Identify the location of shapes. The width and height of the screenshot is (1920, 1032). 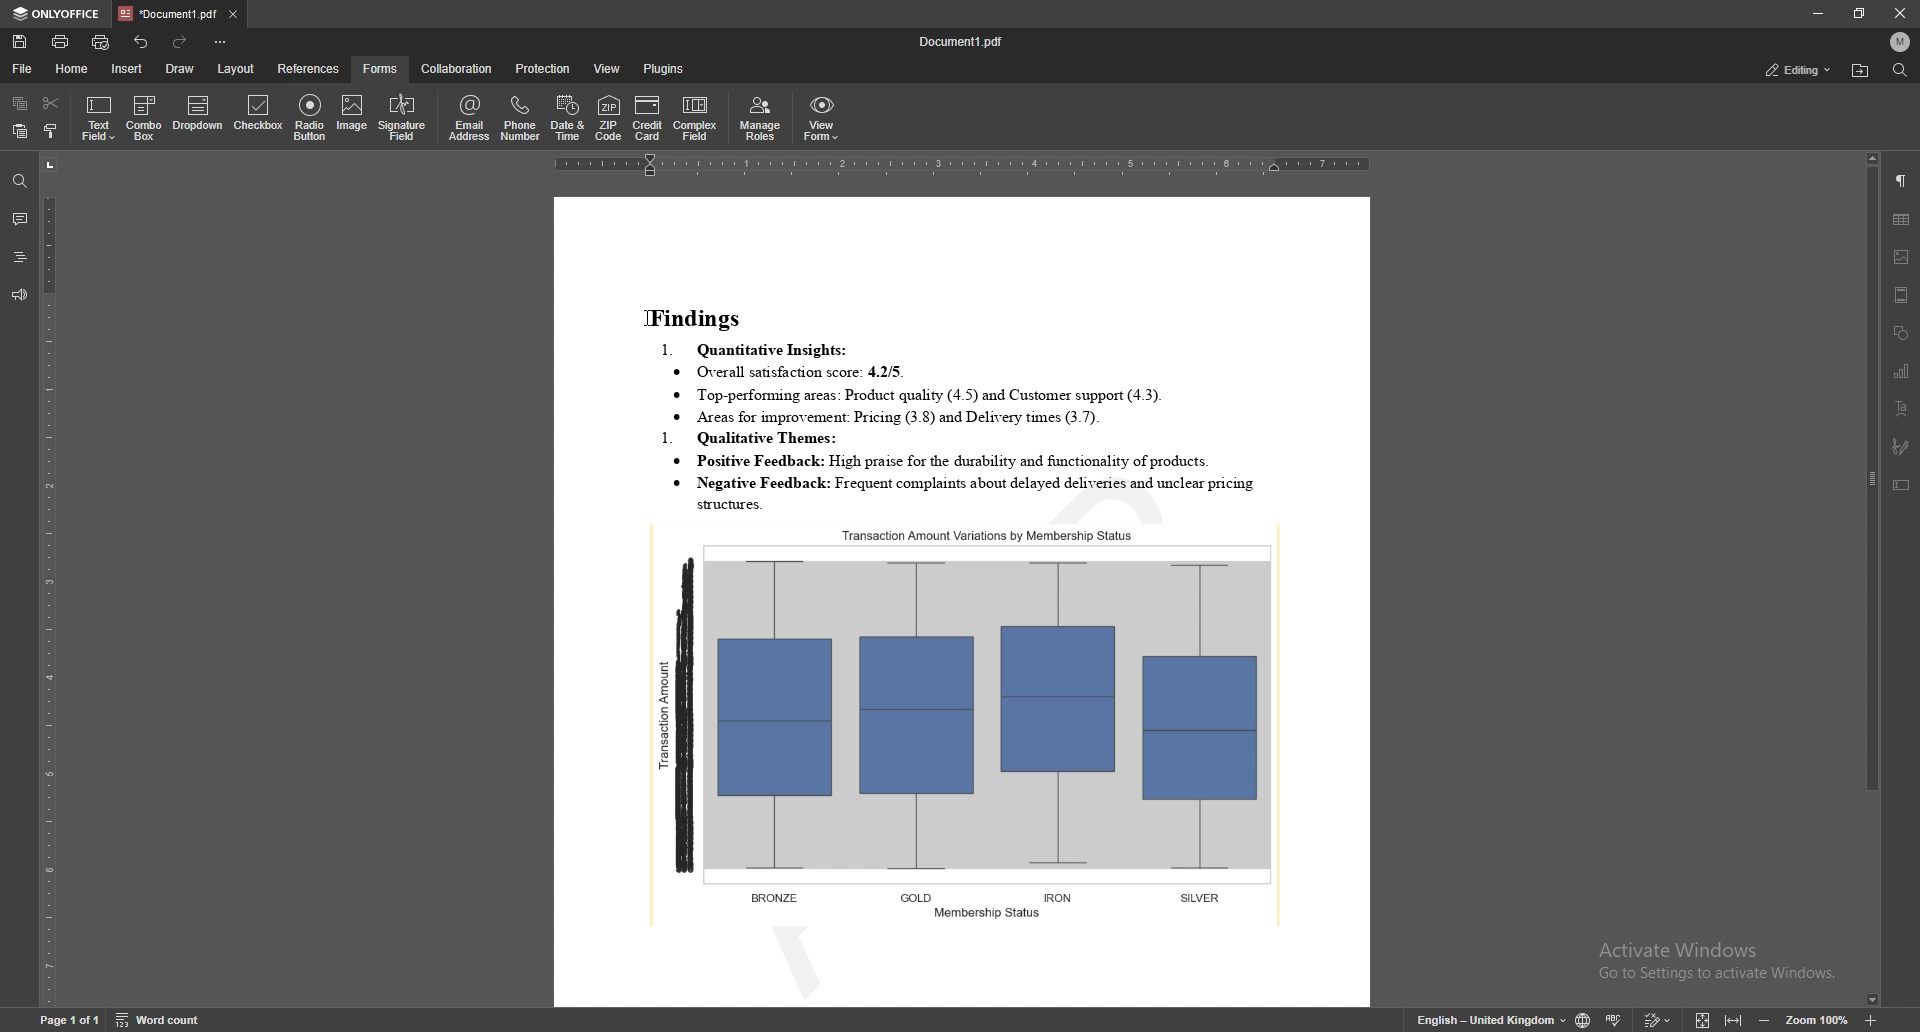
(1903, 334).